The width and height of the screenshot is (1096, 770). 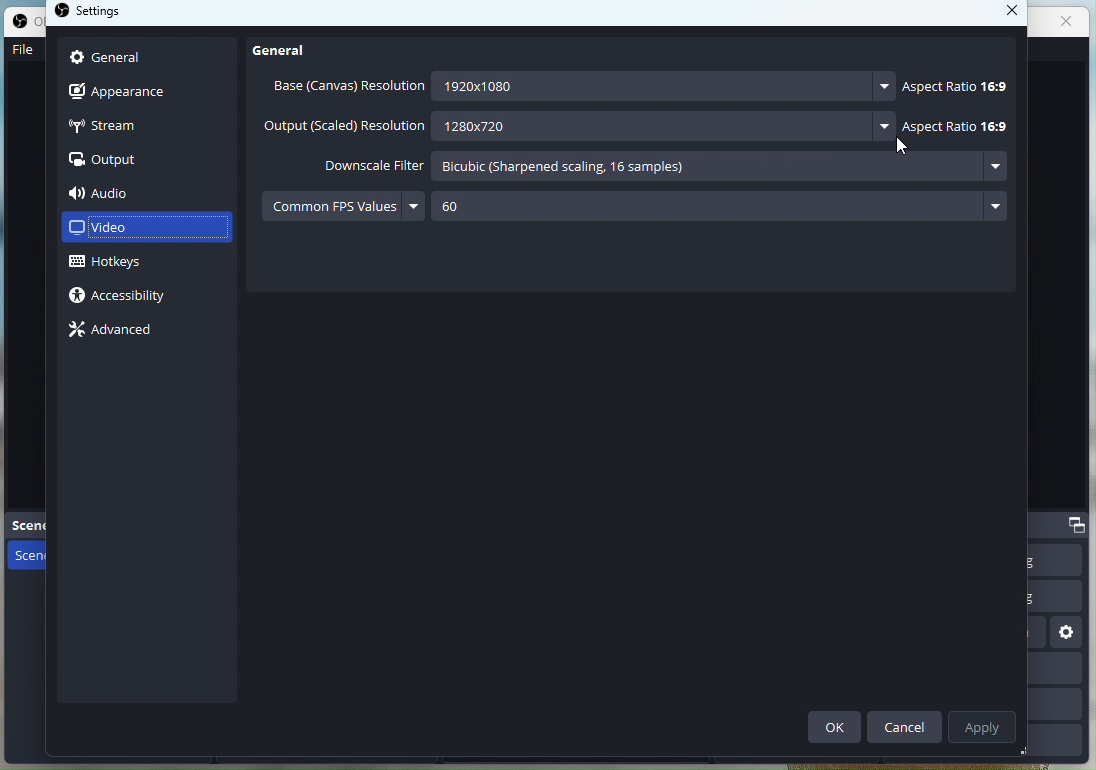 I want to click on more options, so click(x=412, y=205).